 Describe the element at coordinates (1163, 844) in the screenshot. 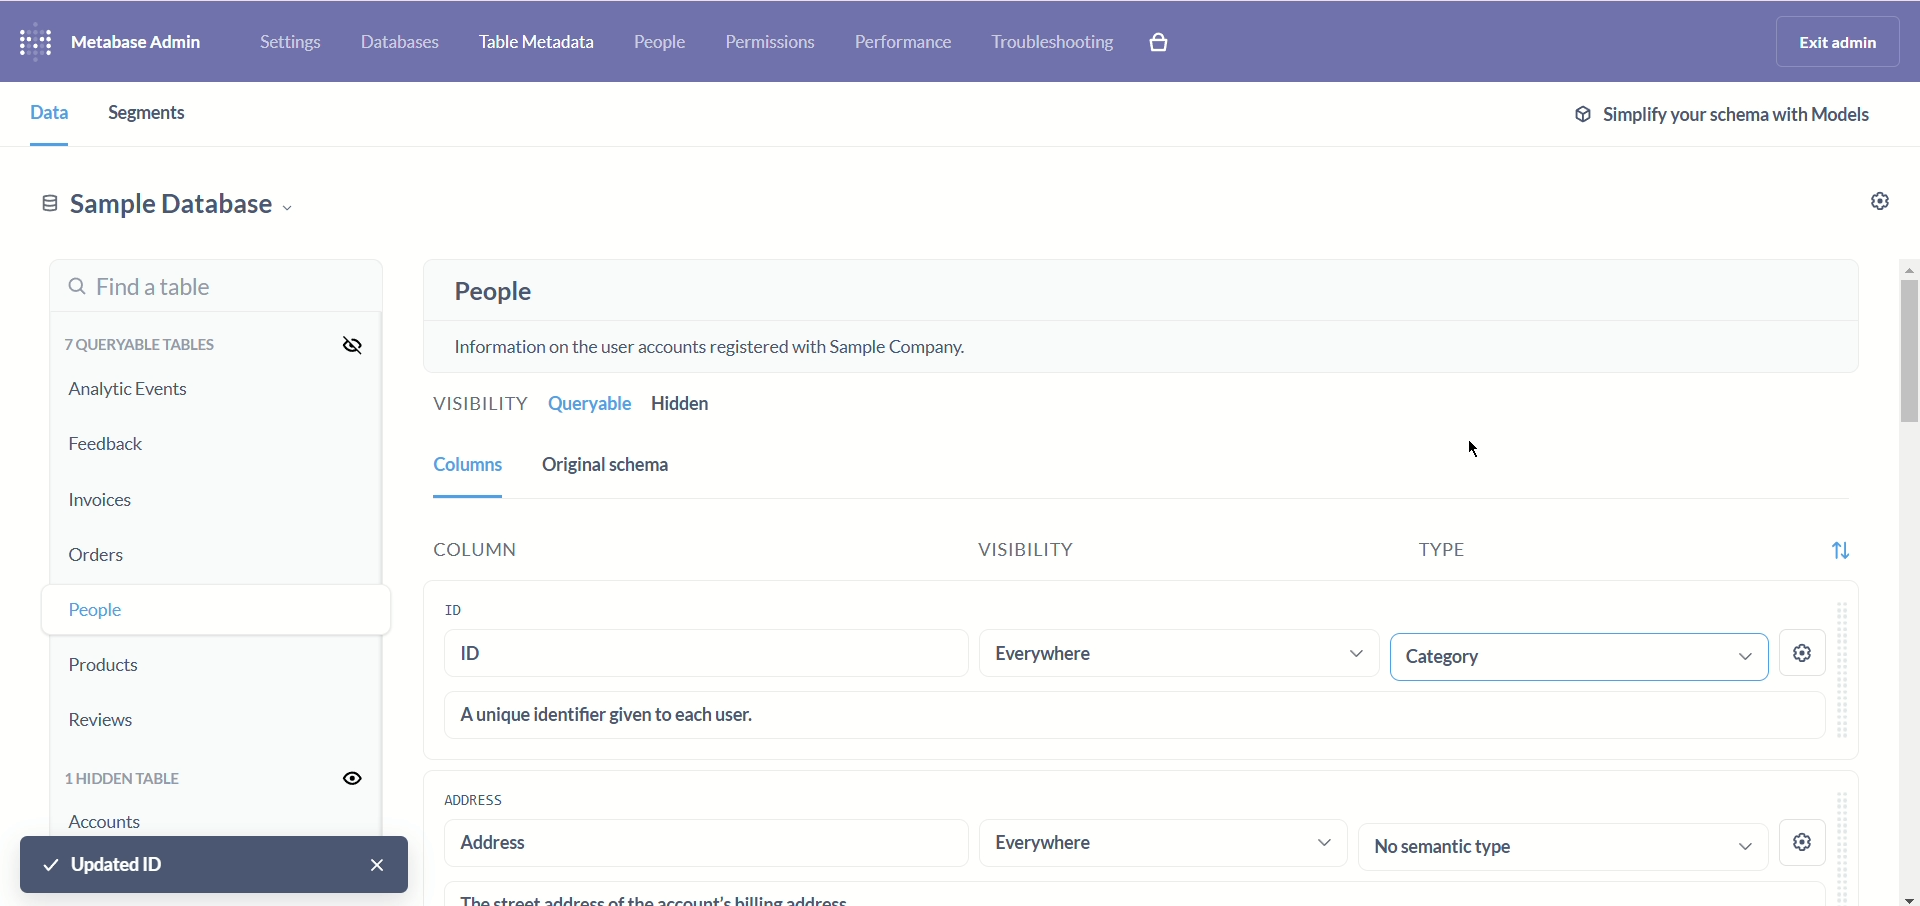

I see `Everywhere` at that location.